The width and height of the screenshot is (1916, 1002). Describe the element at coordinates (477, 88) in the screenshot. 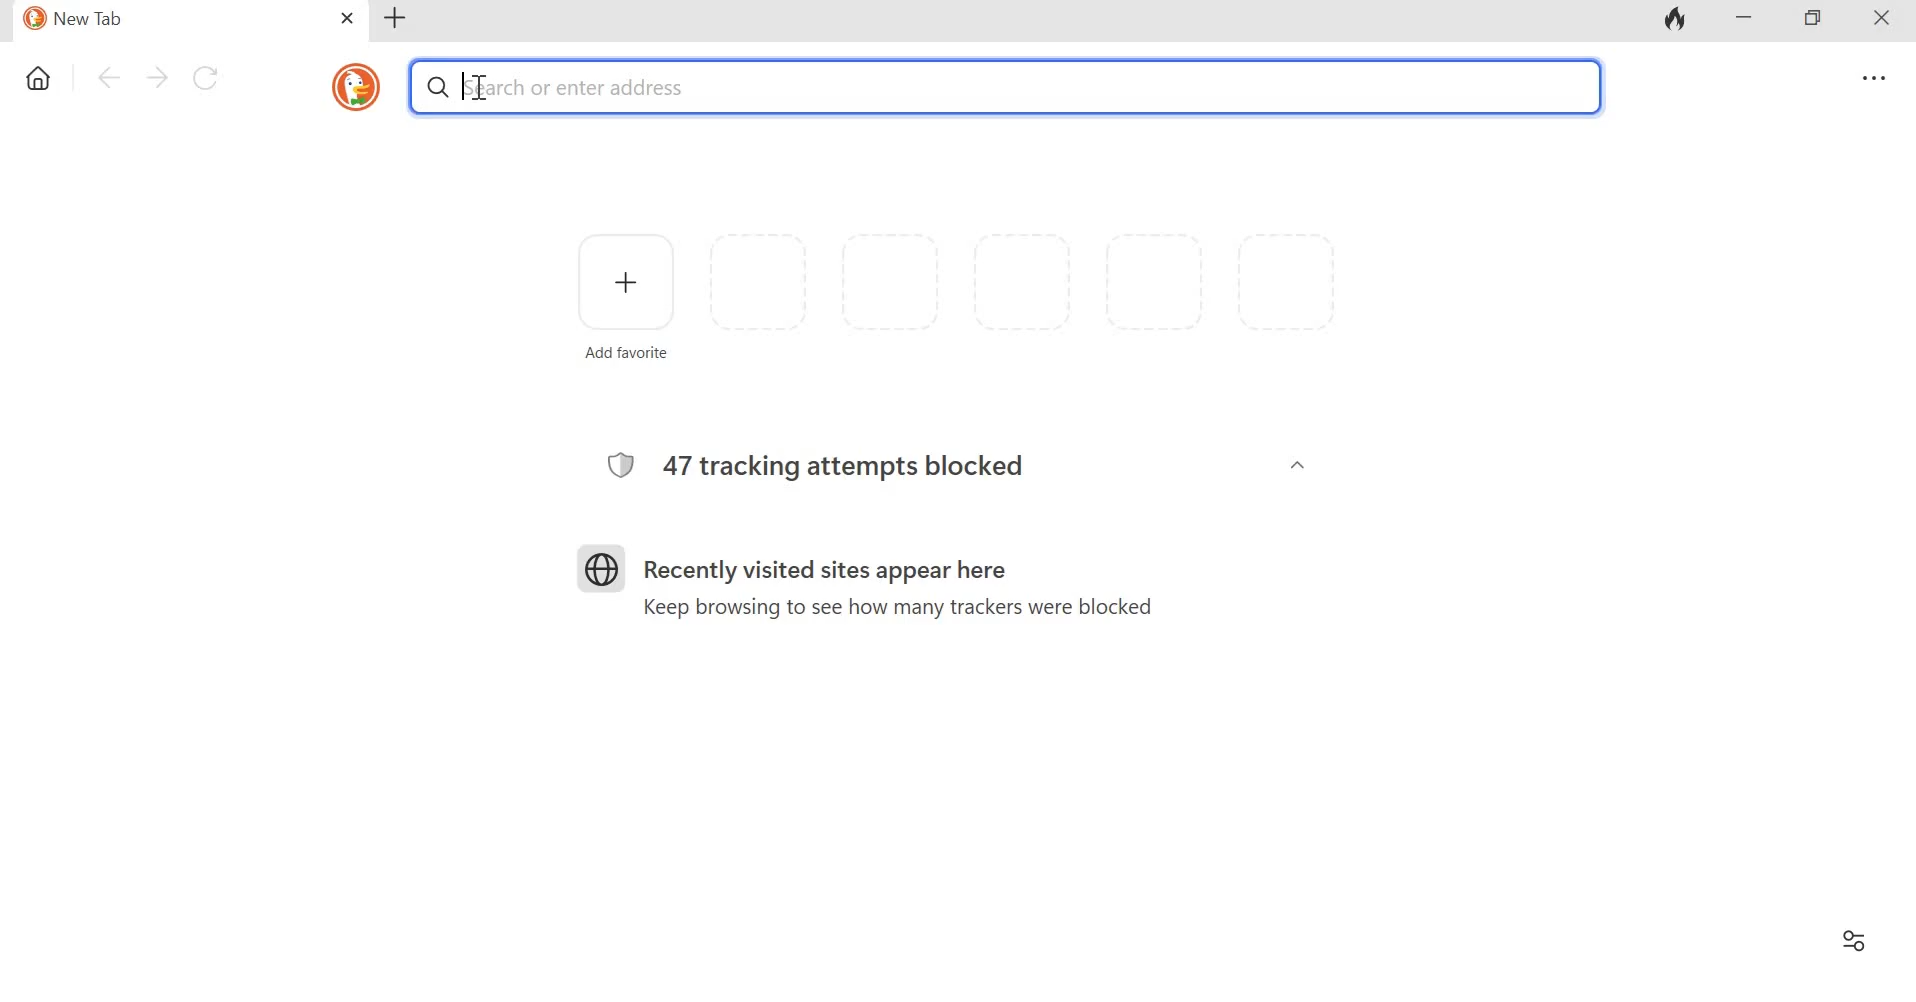

I see `cursor` at that location.